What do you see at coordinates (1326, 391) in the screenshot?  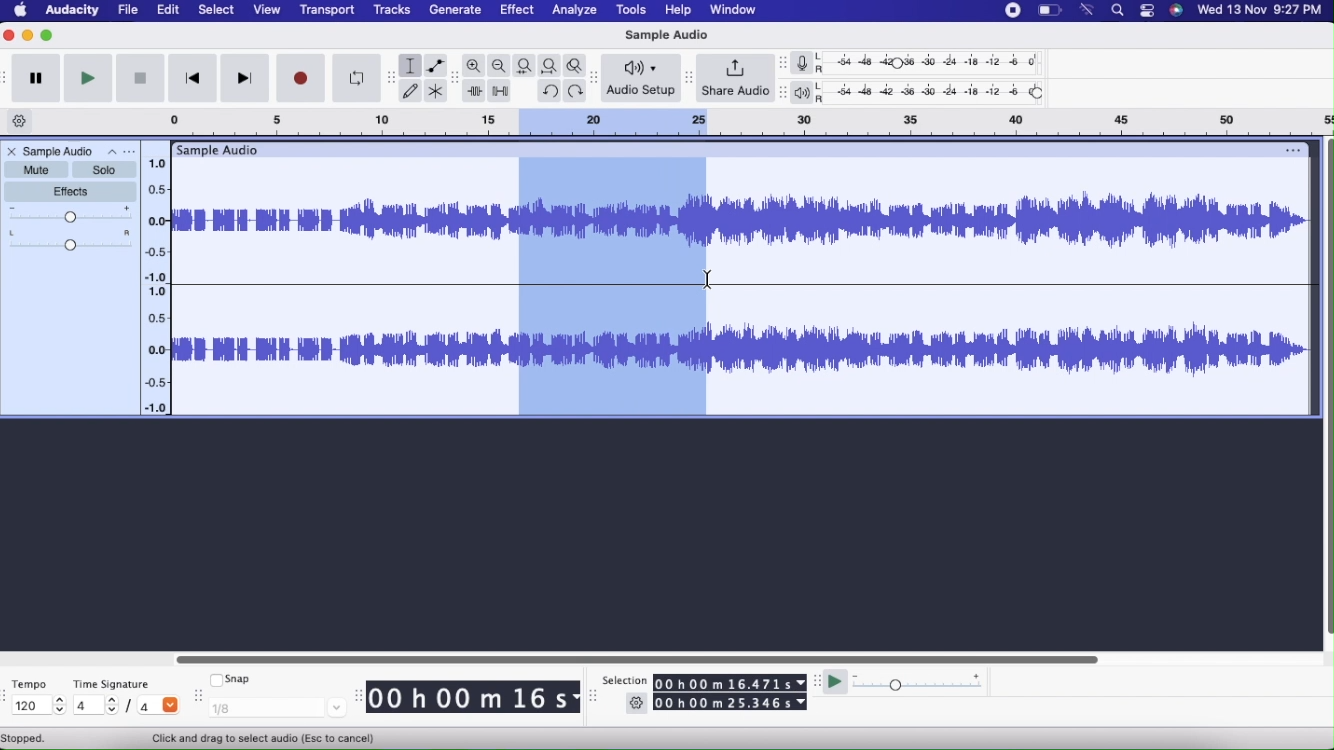 I see `vertical scrollbar` at bounding box center [1326, 391].